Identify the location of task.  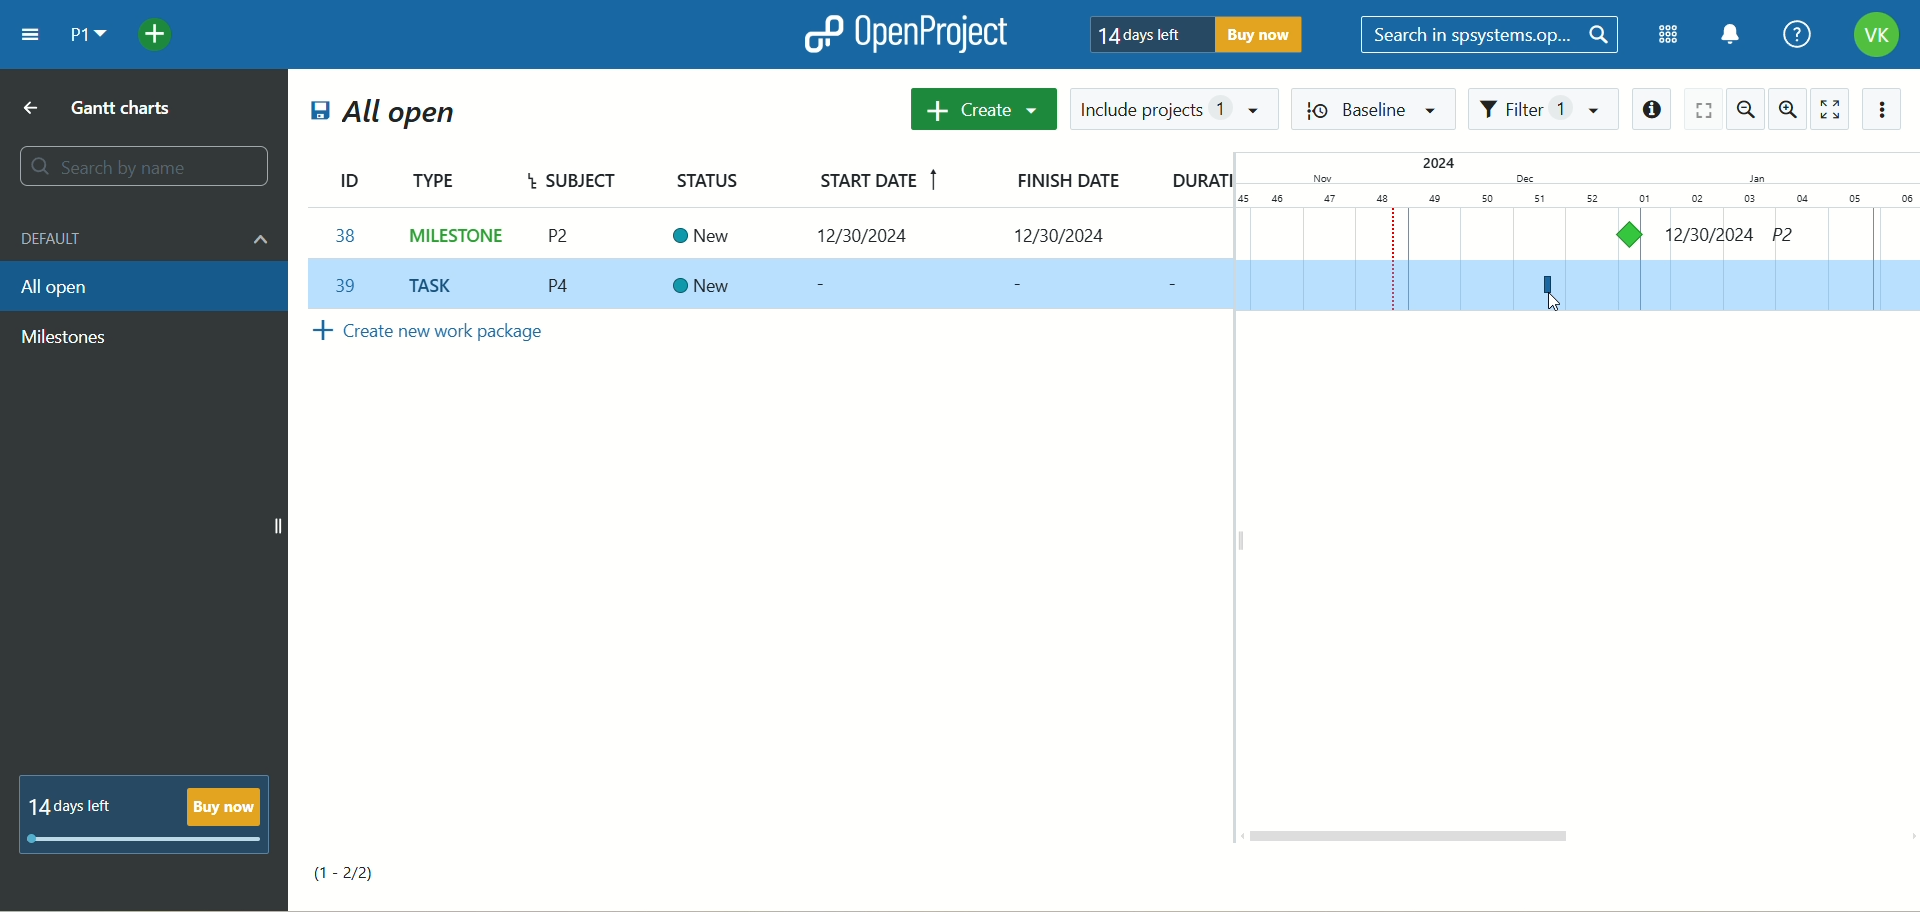
(1632, 233).